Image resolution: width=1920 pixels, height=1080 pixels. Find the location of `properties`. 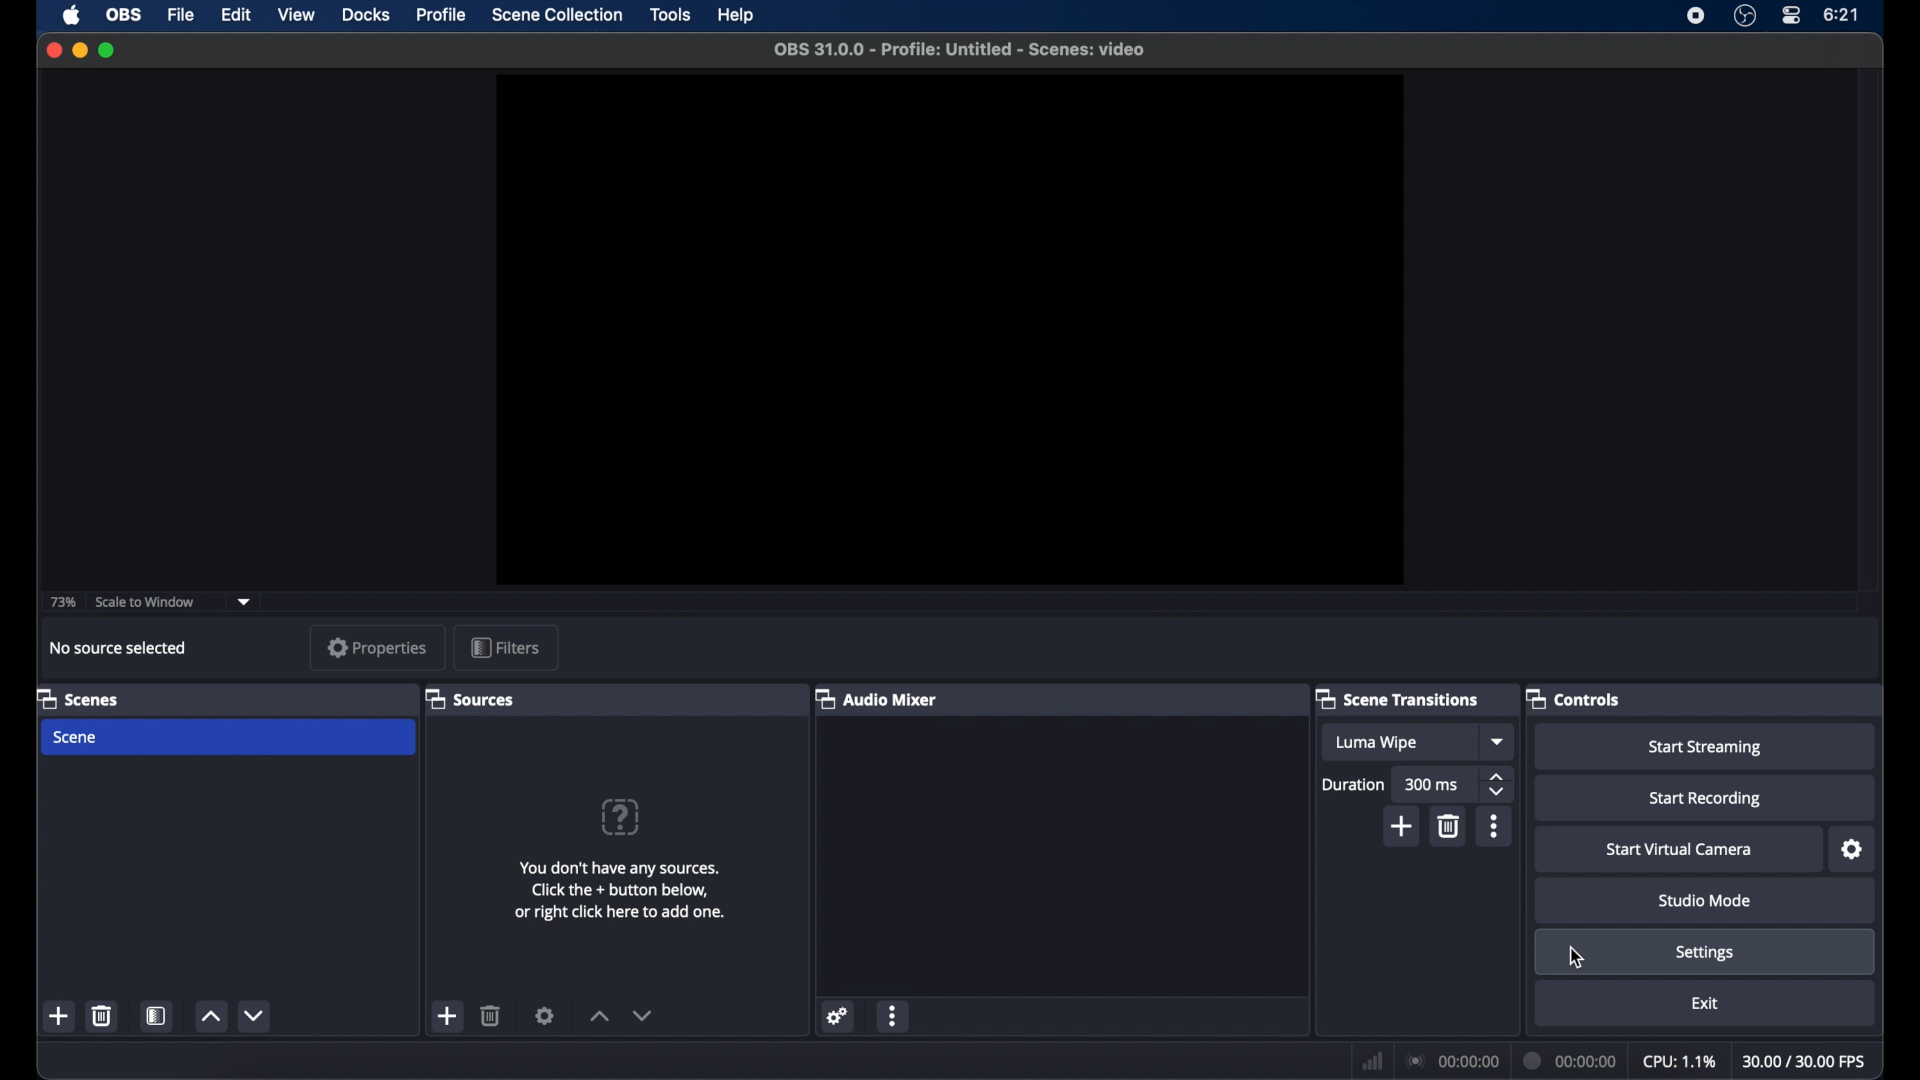

properties is located at coordinates (378, 647).